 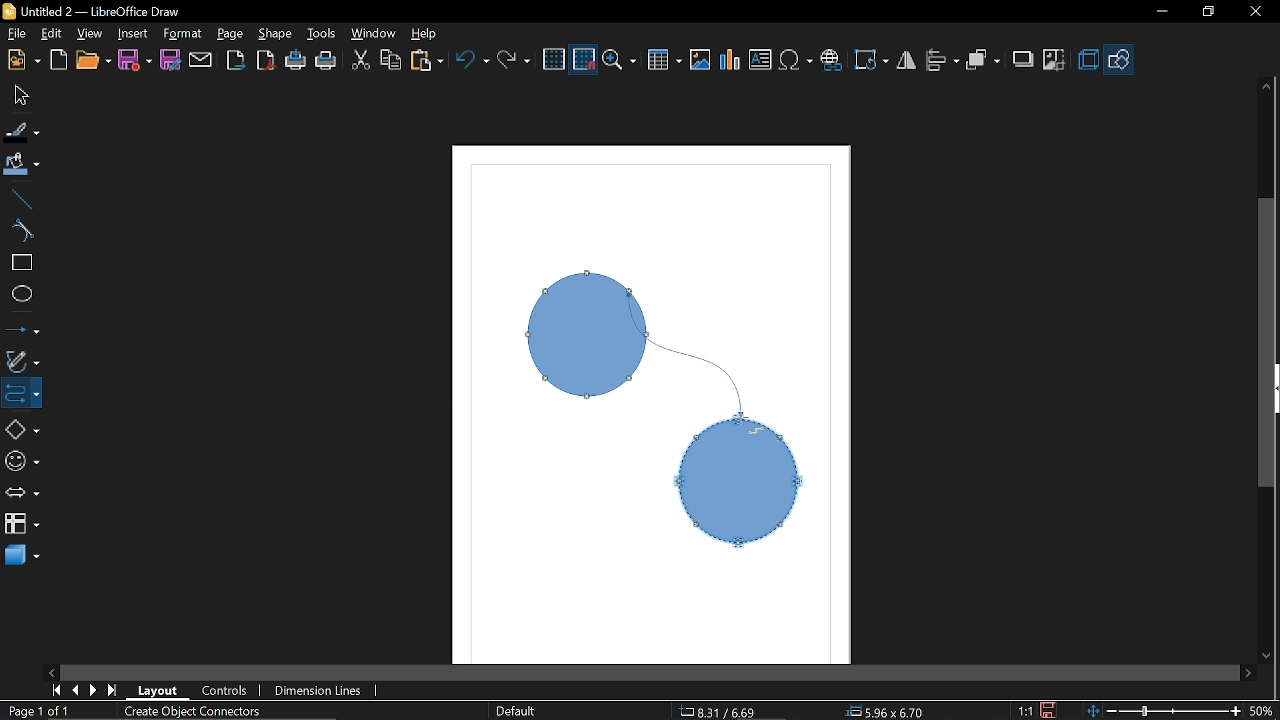 I want to click on Ellipse, so click(x=19, y=294).